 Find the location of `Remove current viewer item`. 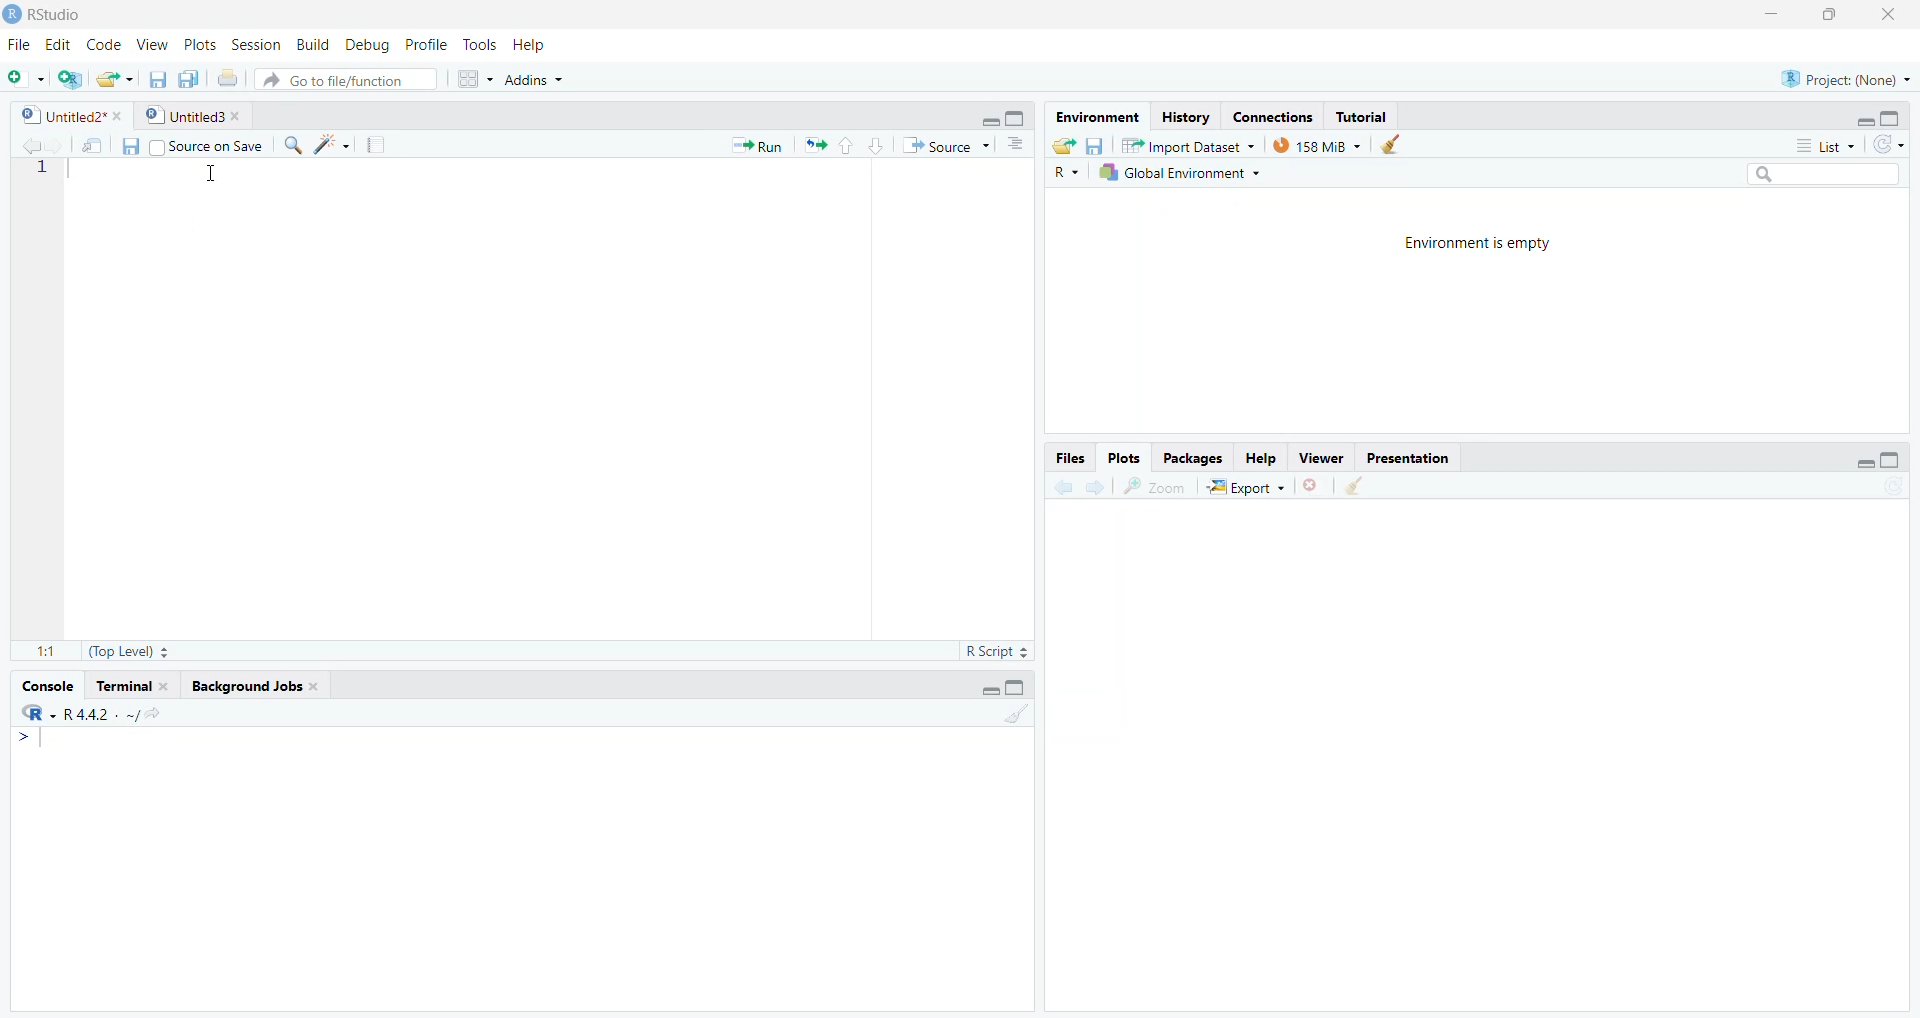

Remove current viewer item is located at coordinates (1313, 491).